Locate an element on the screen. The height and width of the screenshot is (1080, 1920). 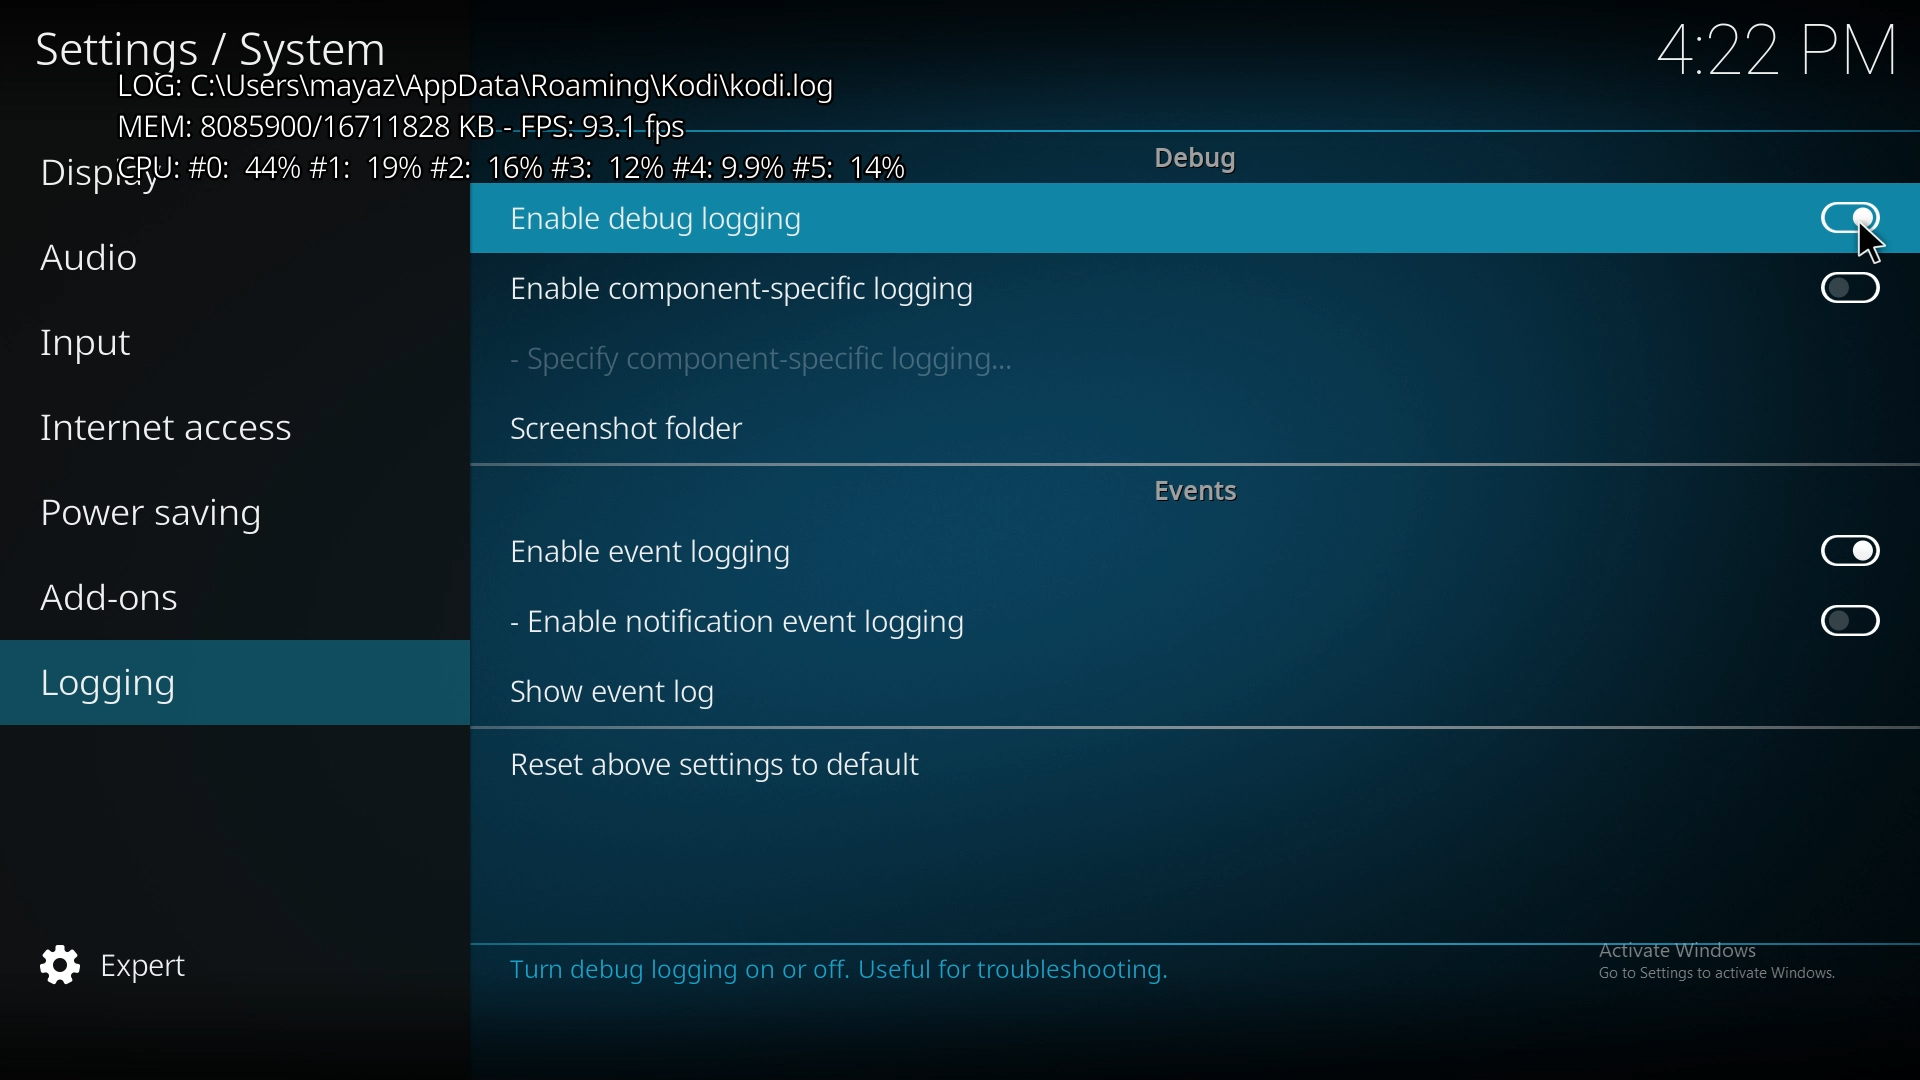
cursor is located at coordinates (1867, 243).